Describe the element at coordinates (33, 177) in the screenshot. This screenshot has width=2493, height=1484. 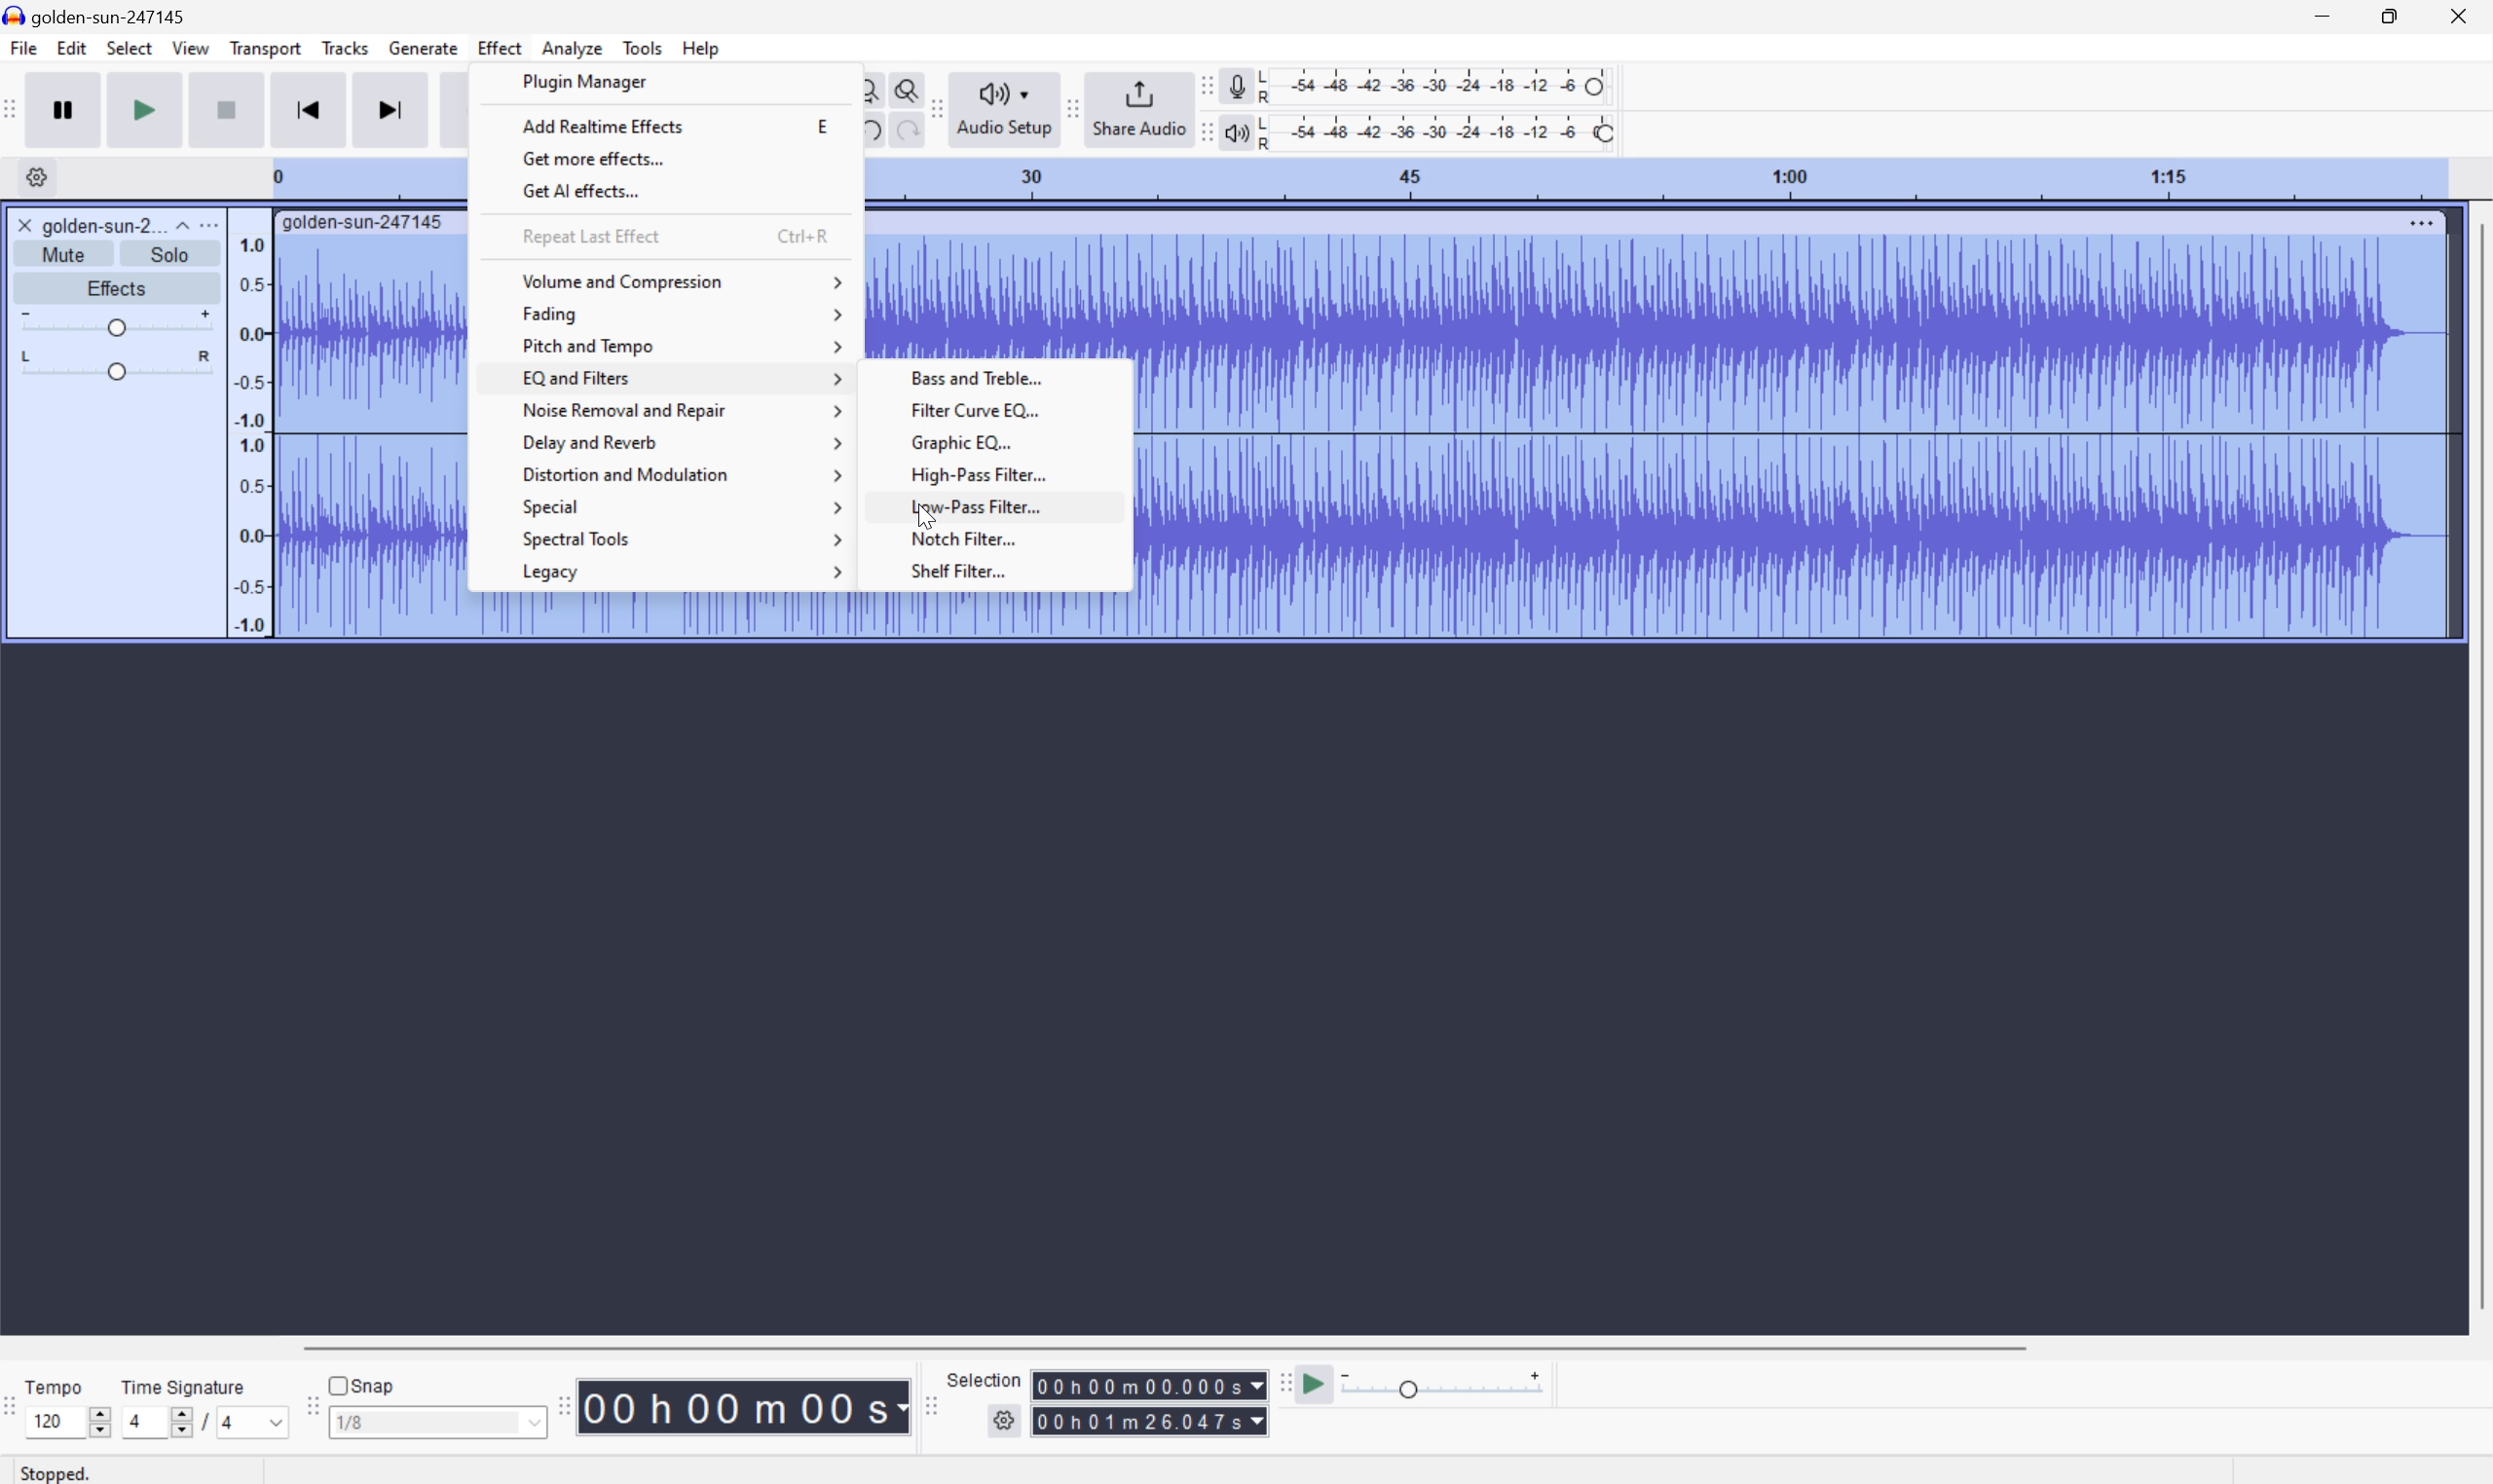
I see `Settings` at that location.